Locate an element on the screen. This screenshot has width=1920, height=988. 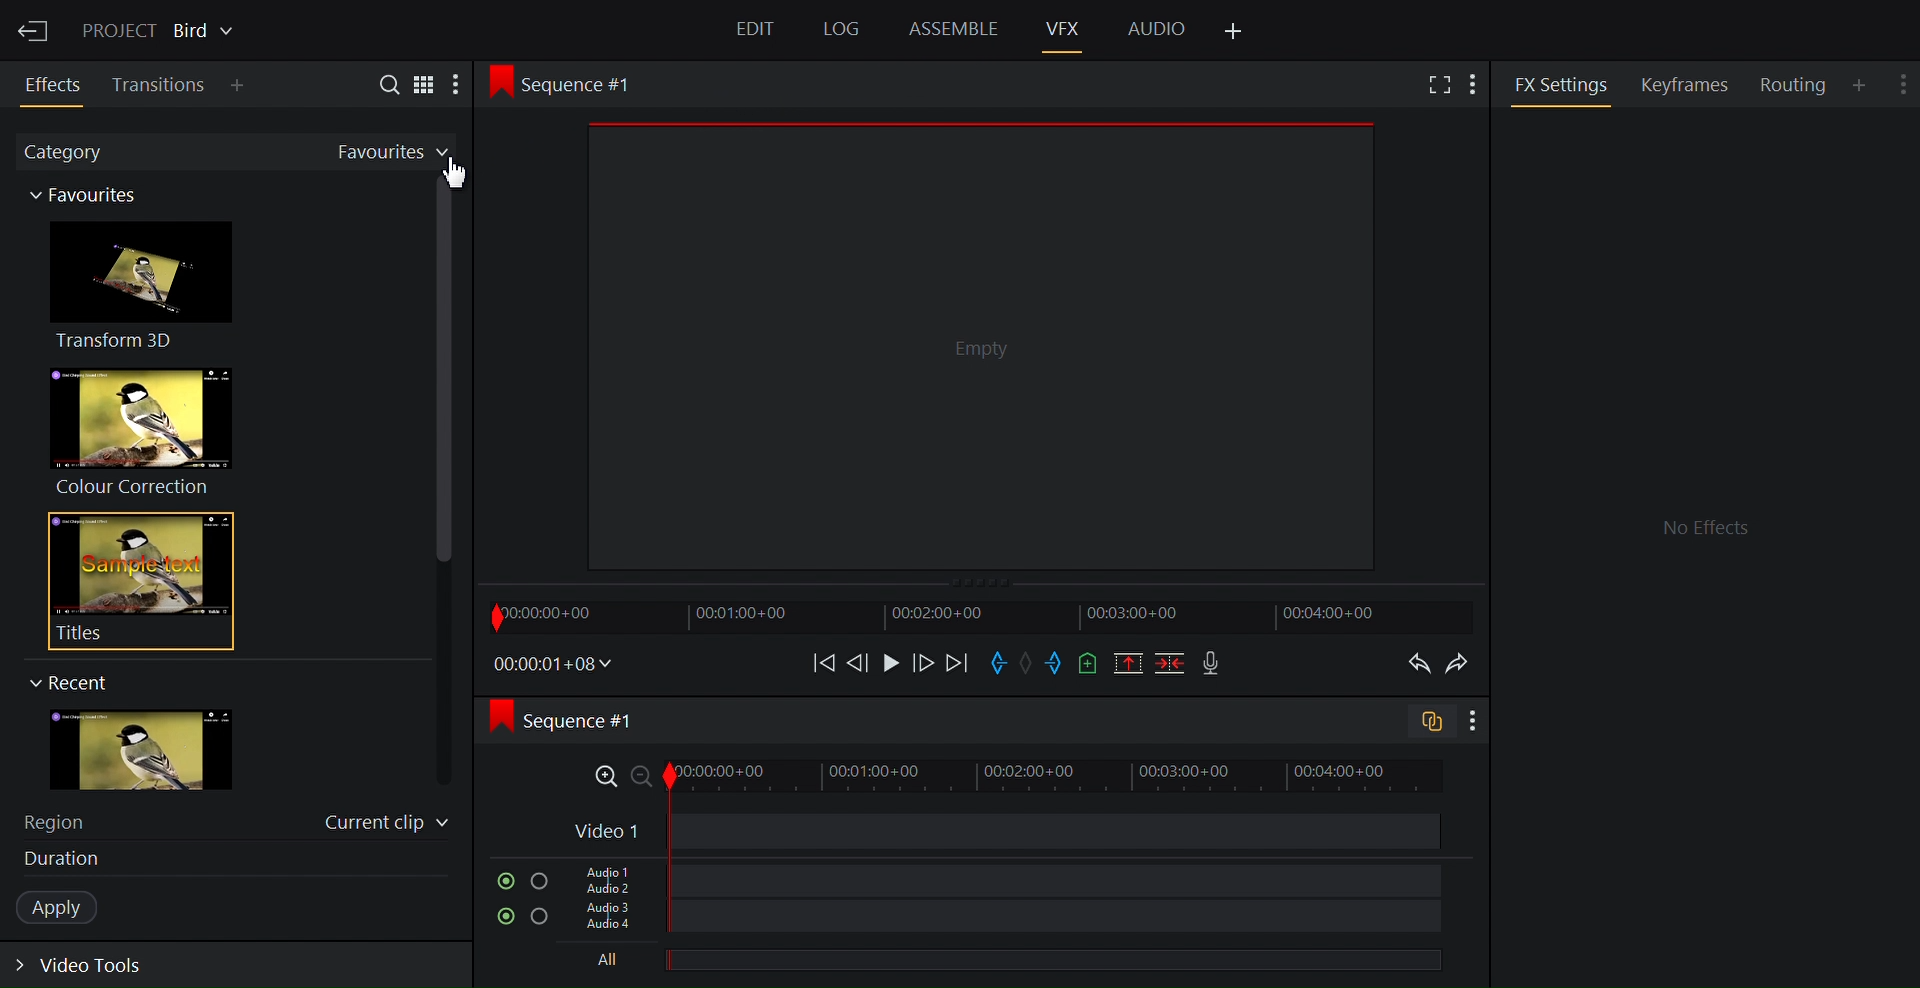
Mute/Unmute is located at coordinates (502, 917).